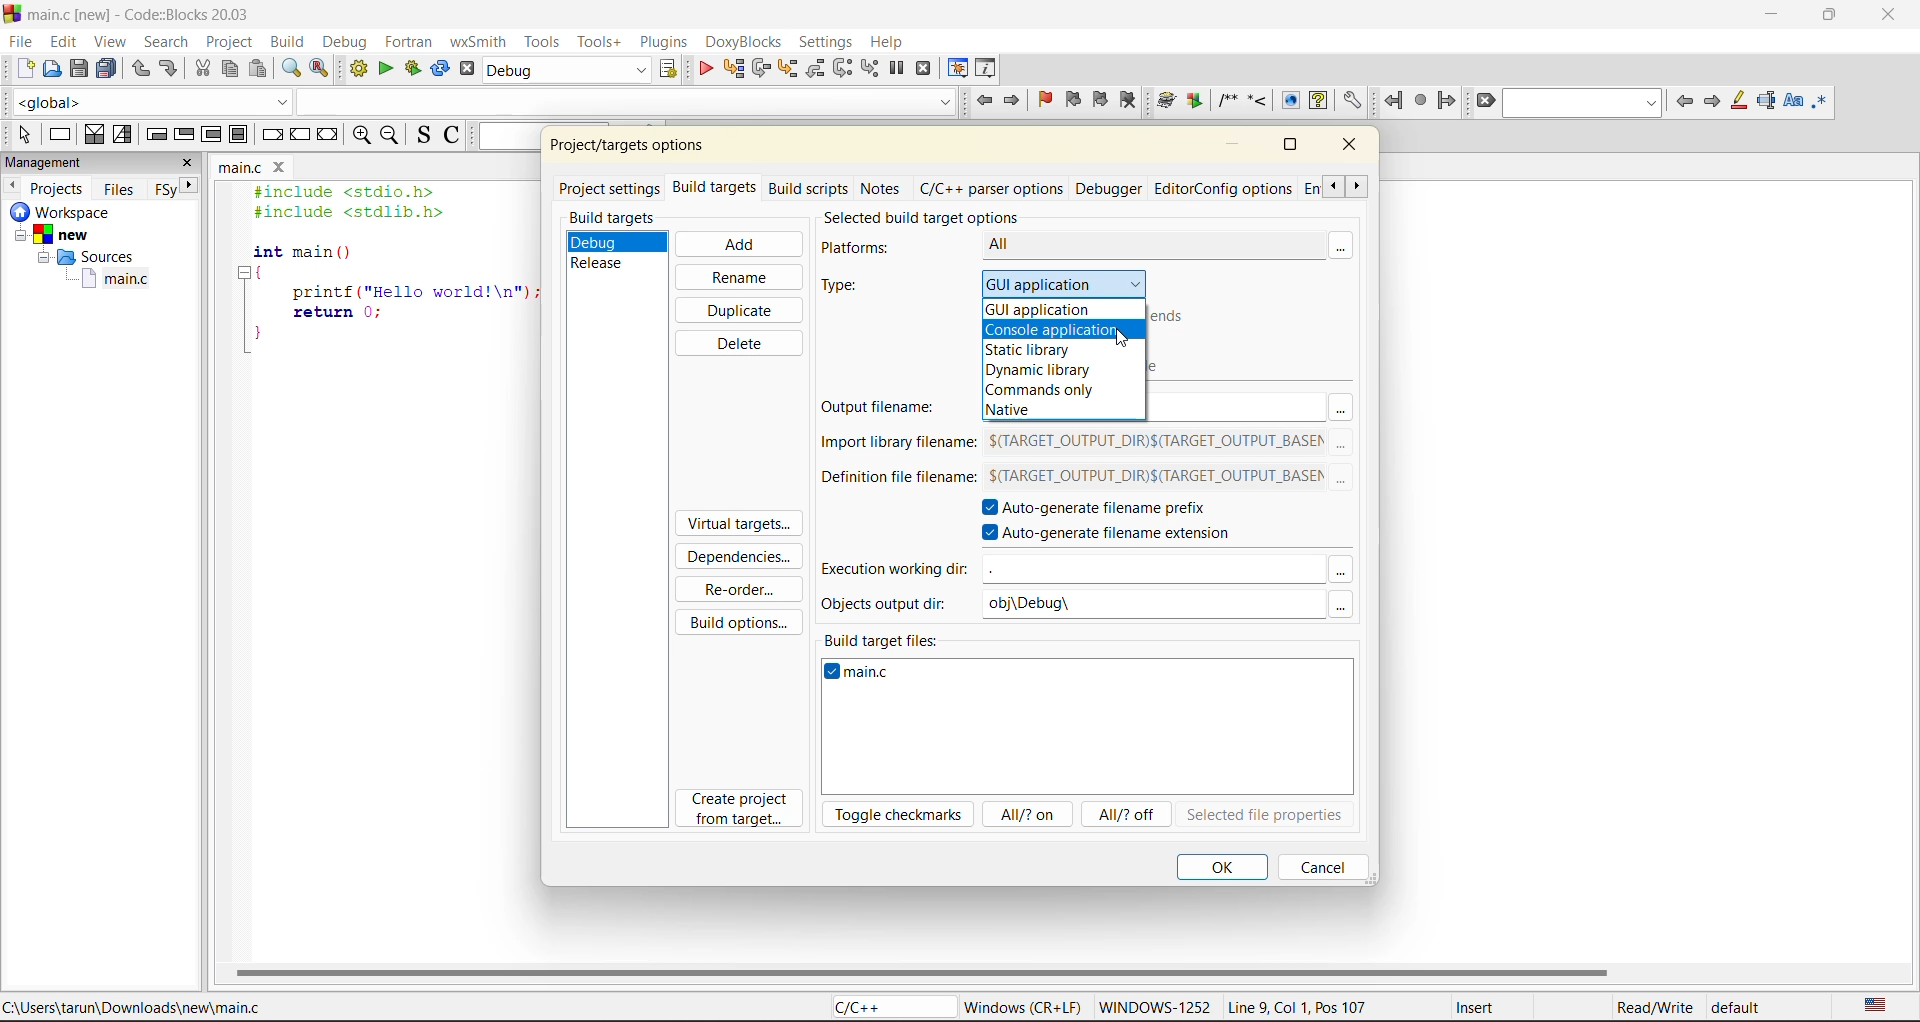  Describe the element at coordinates (1024, 1006) in the screenshot. I see `Windows (CR + LF)` at that location.